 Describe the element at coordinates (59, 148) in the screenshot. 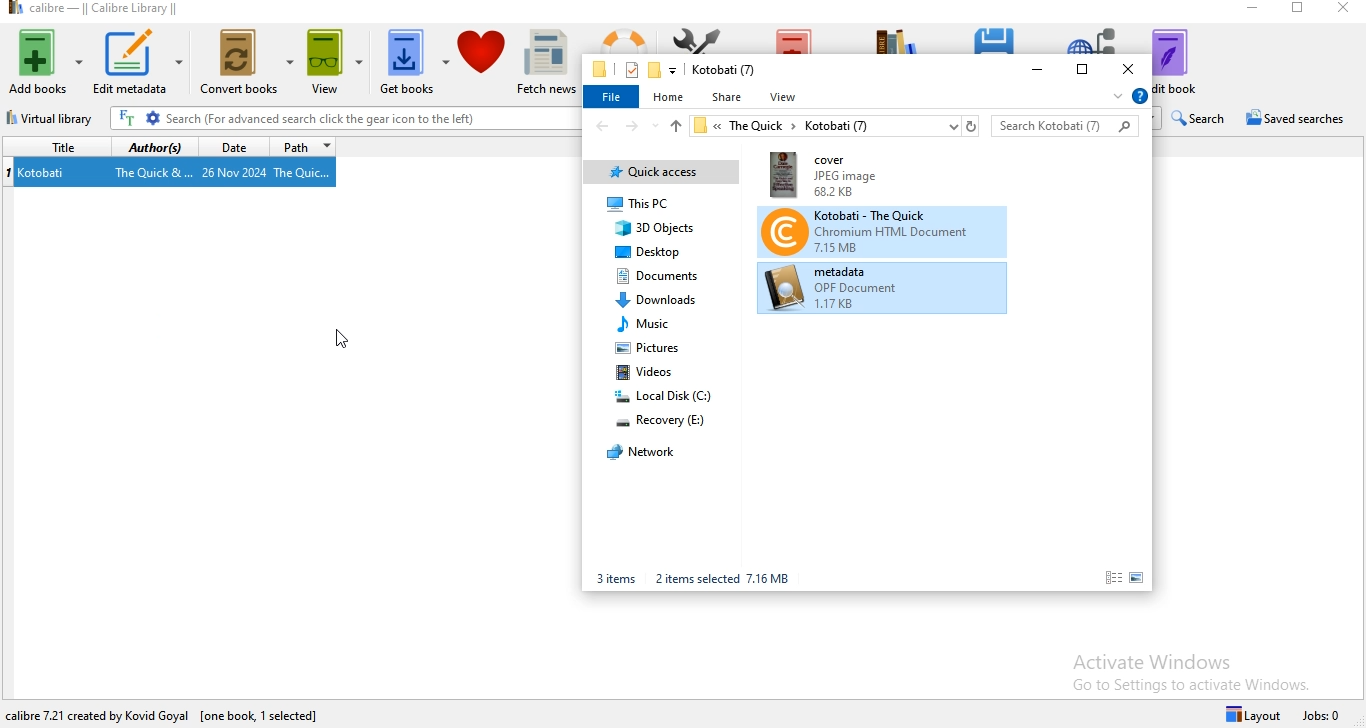

I see `title` at that location.